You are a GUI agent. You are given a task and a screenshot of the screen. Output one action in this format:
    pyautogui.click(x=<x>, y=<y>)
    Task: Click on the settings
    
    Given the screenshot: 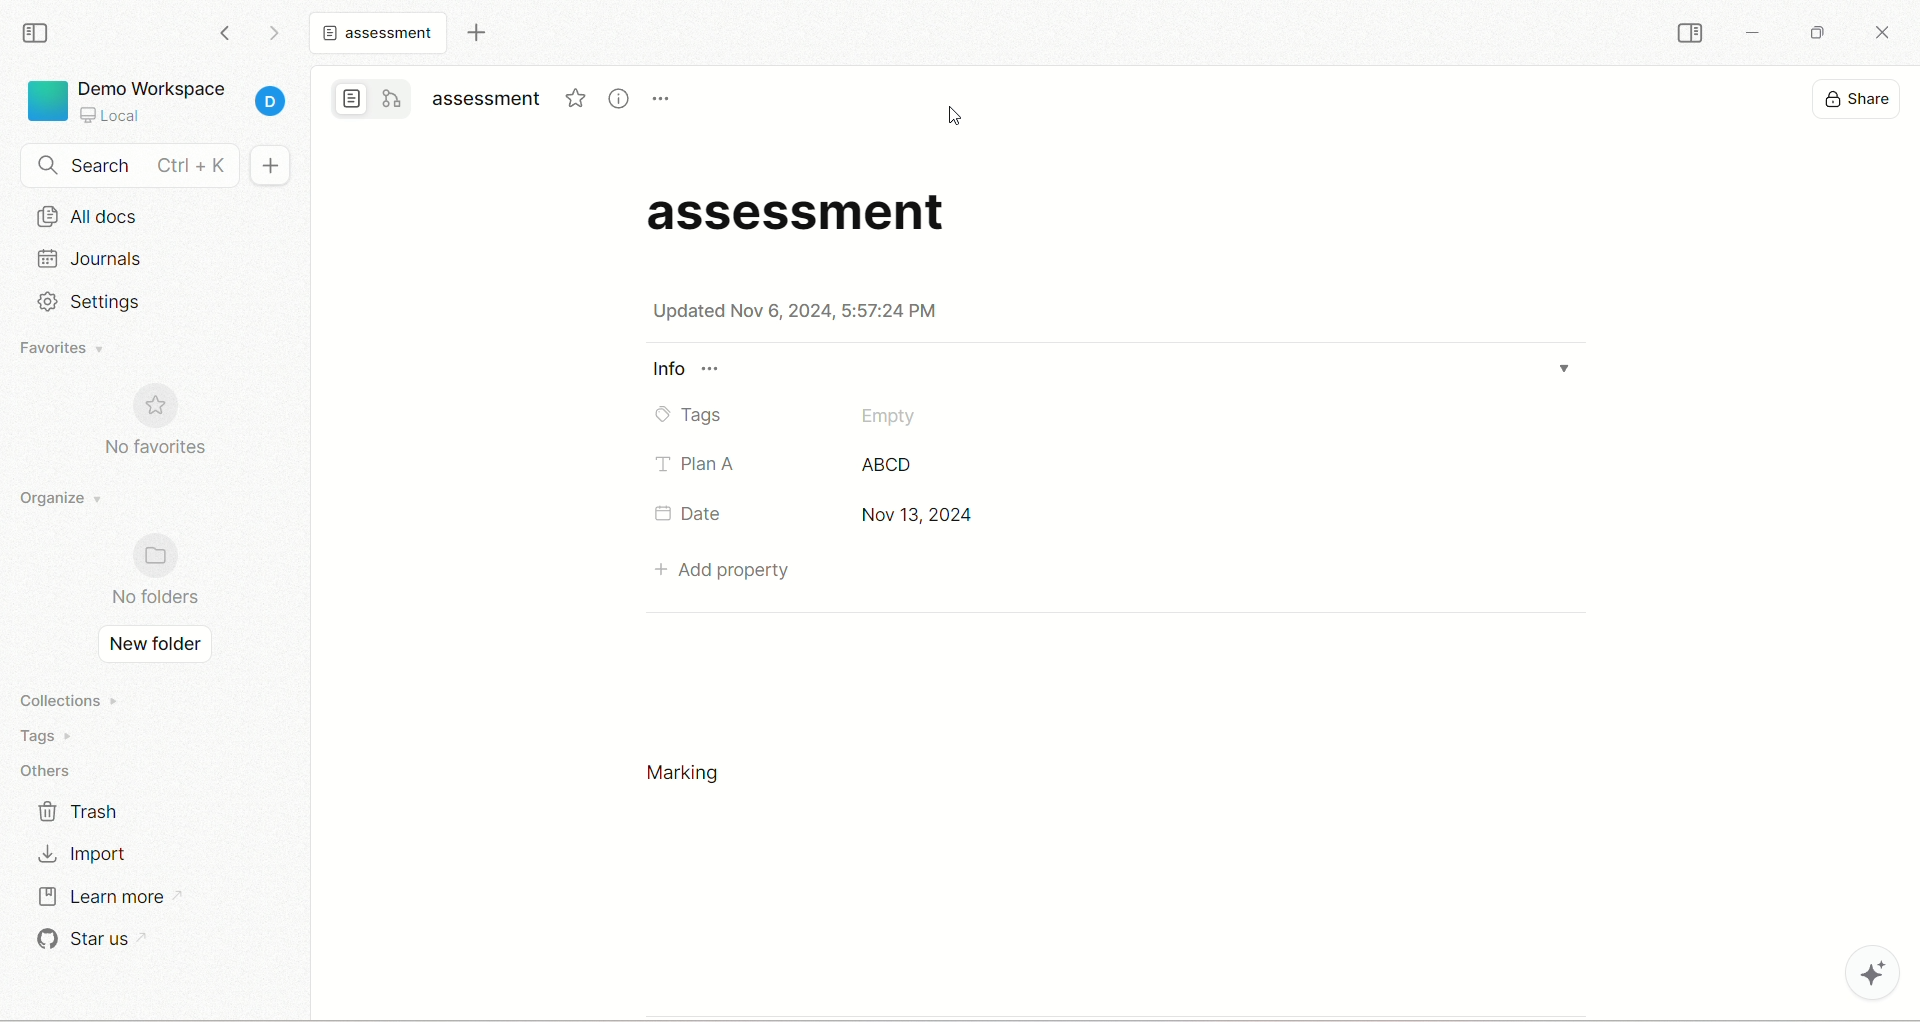 What is the action you would take?
    pyautogui.click(x=104, y=302)
    